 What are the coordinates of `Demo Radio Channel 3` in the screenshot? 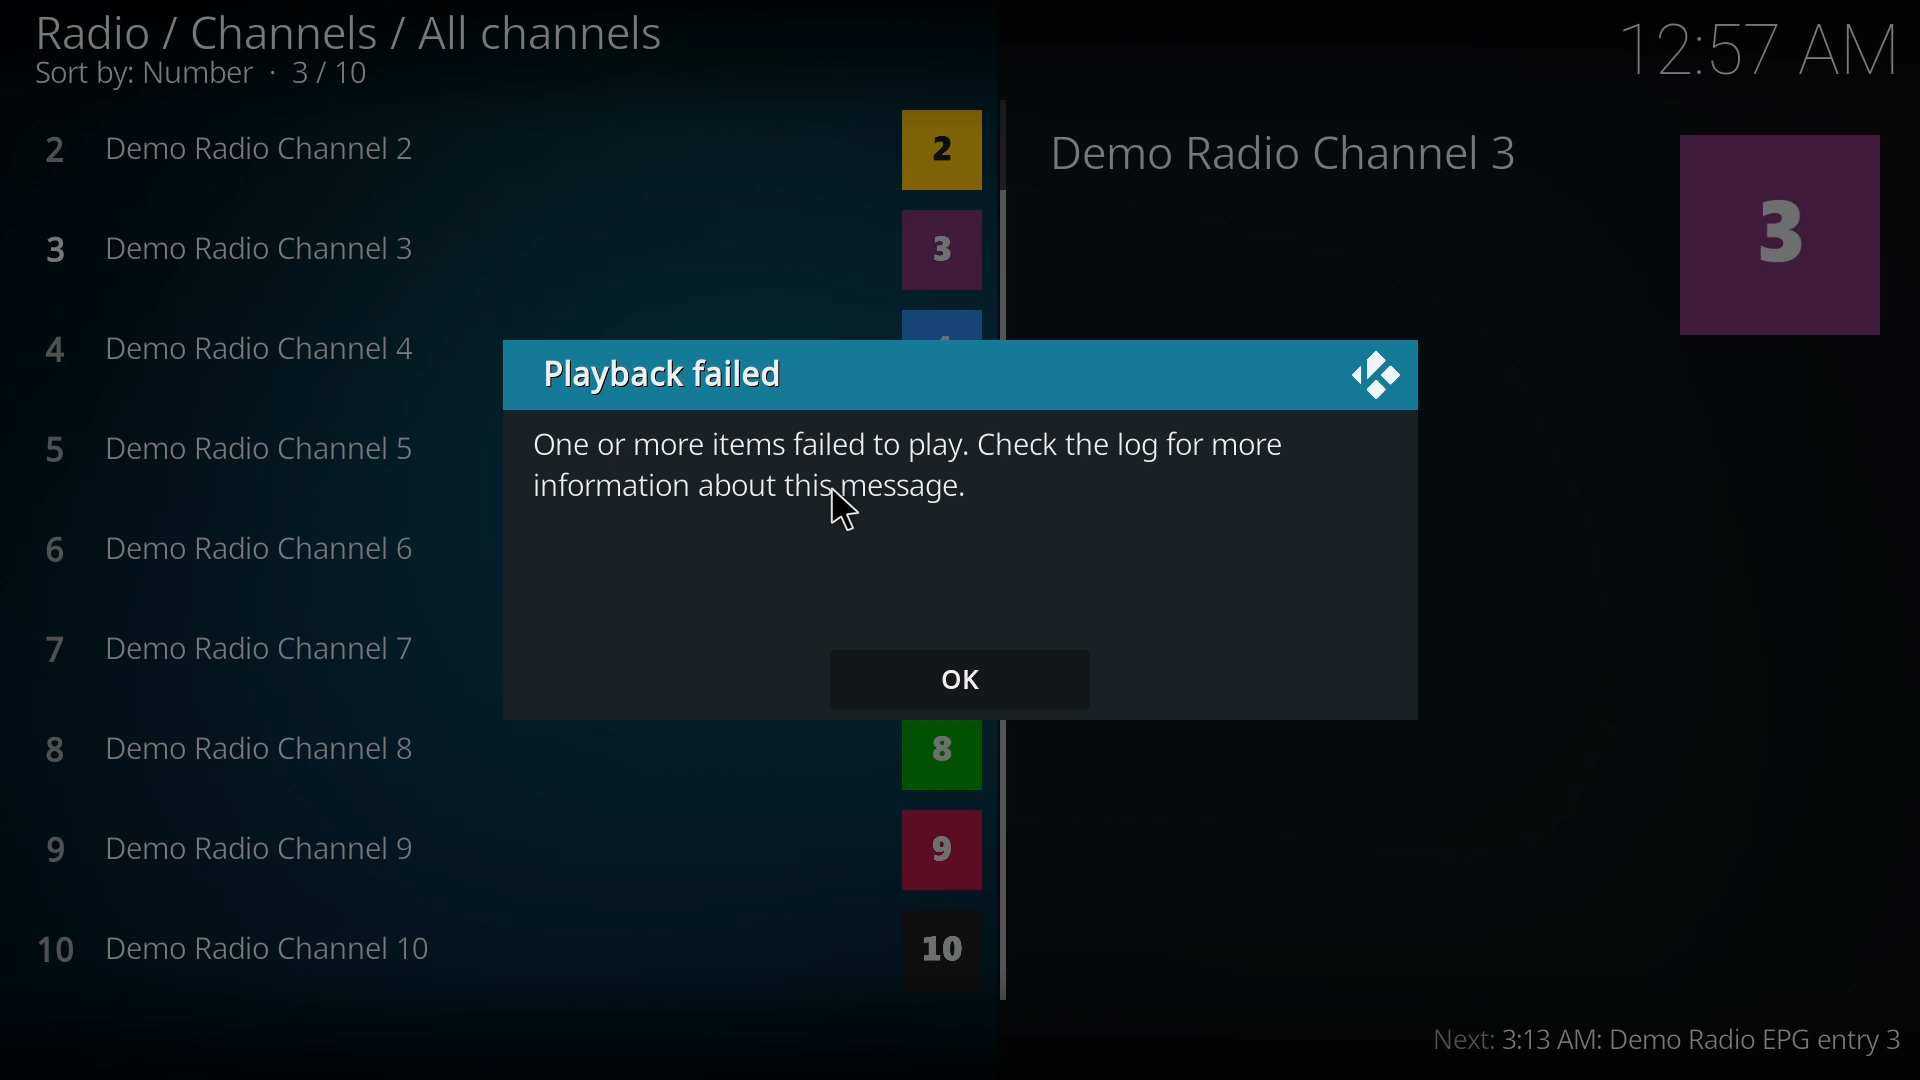 It's located at (1277, 151).